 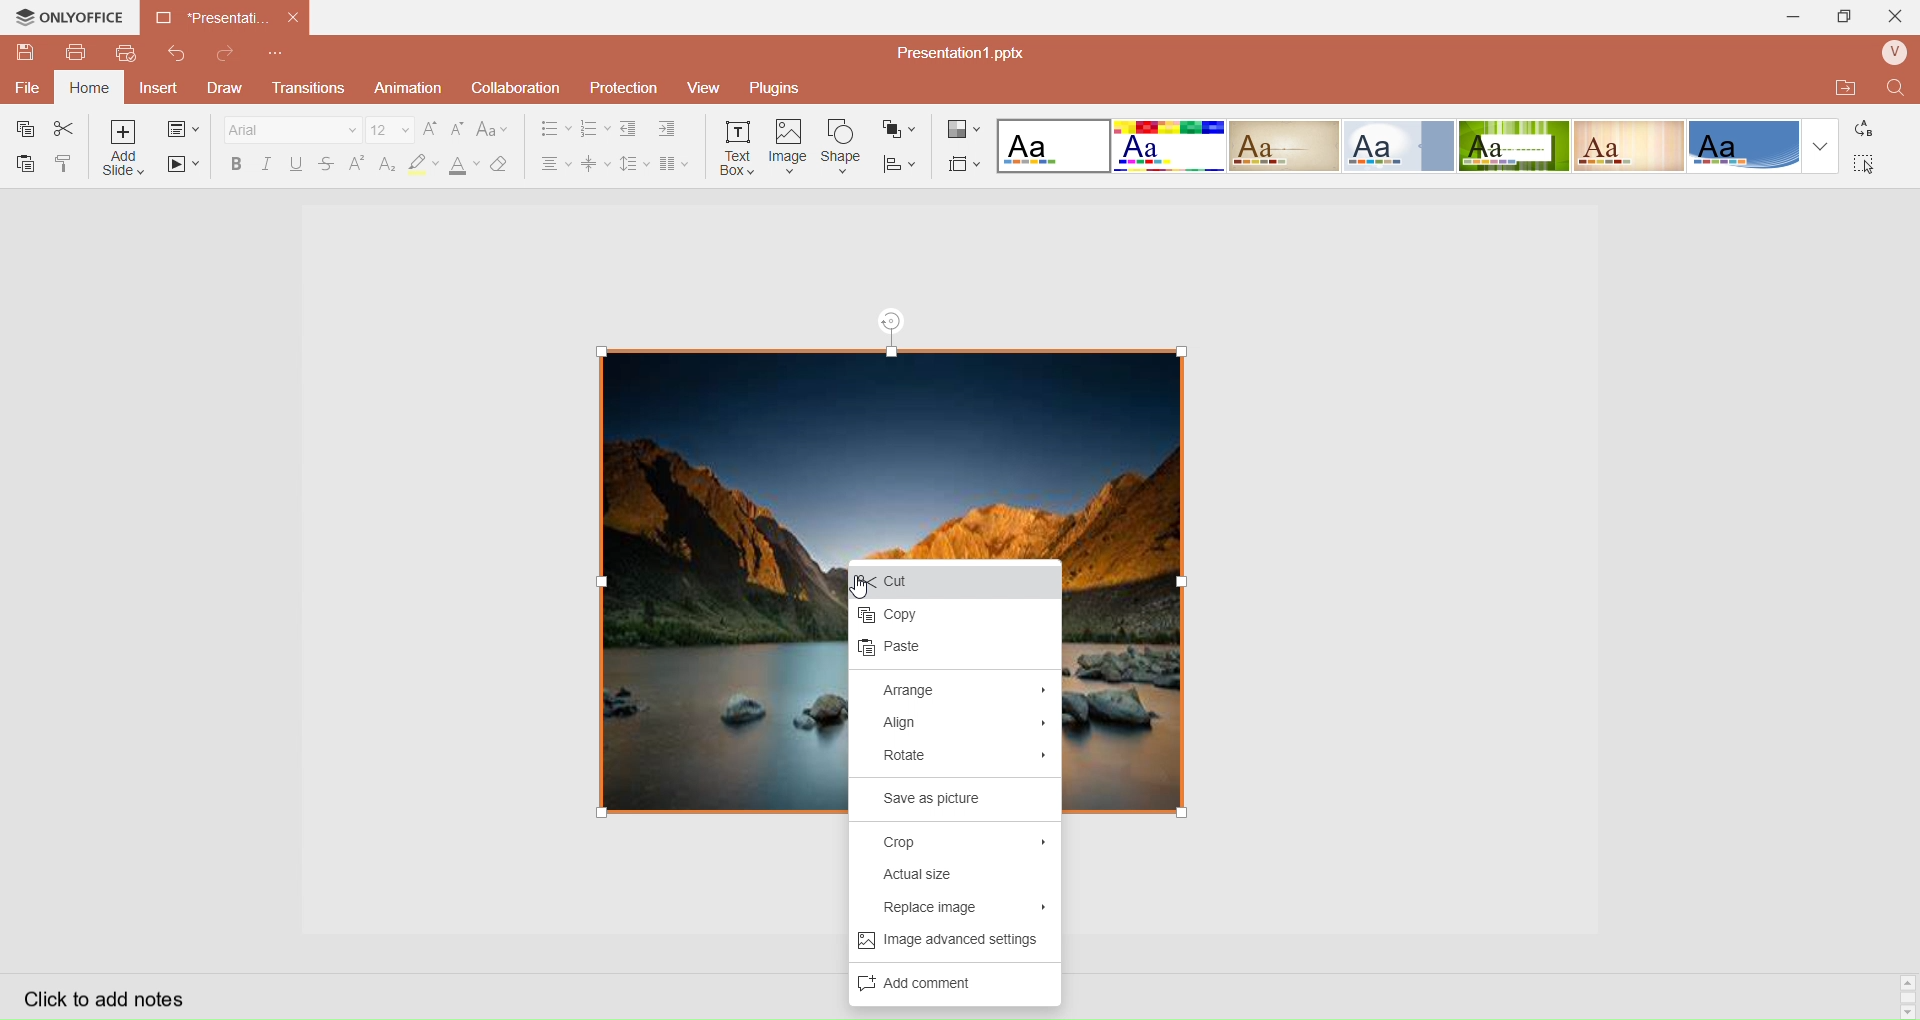 What do you see at coordinates (1799, 15) in the screenshot?
I see `Minimize` at bounding box center [1799, 15].